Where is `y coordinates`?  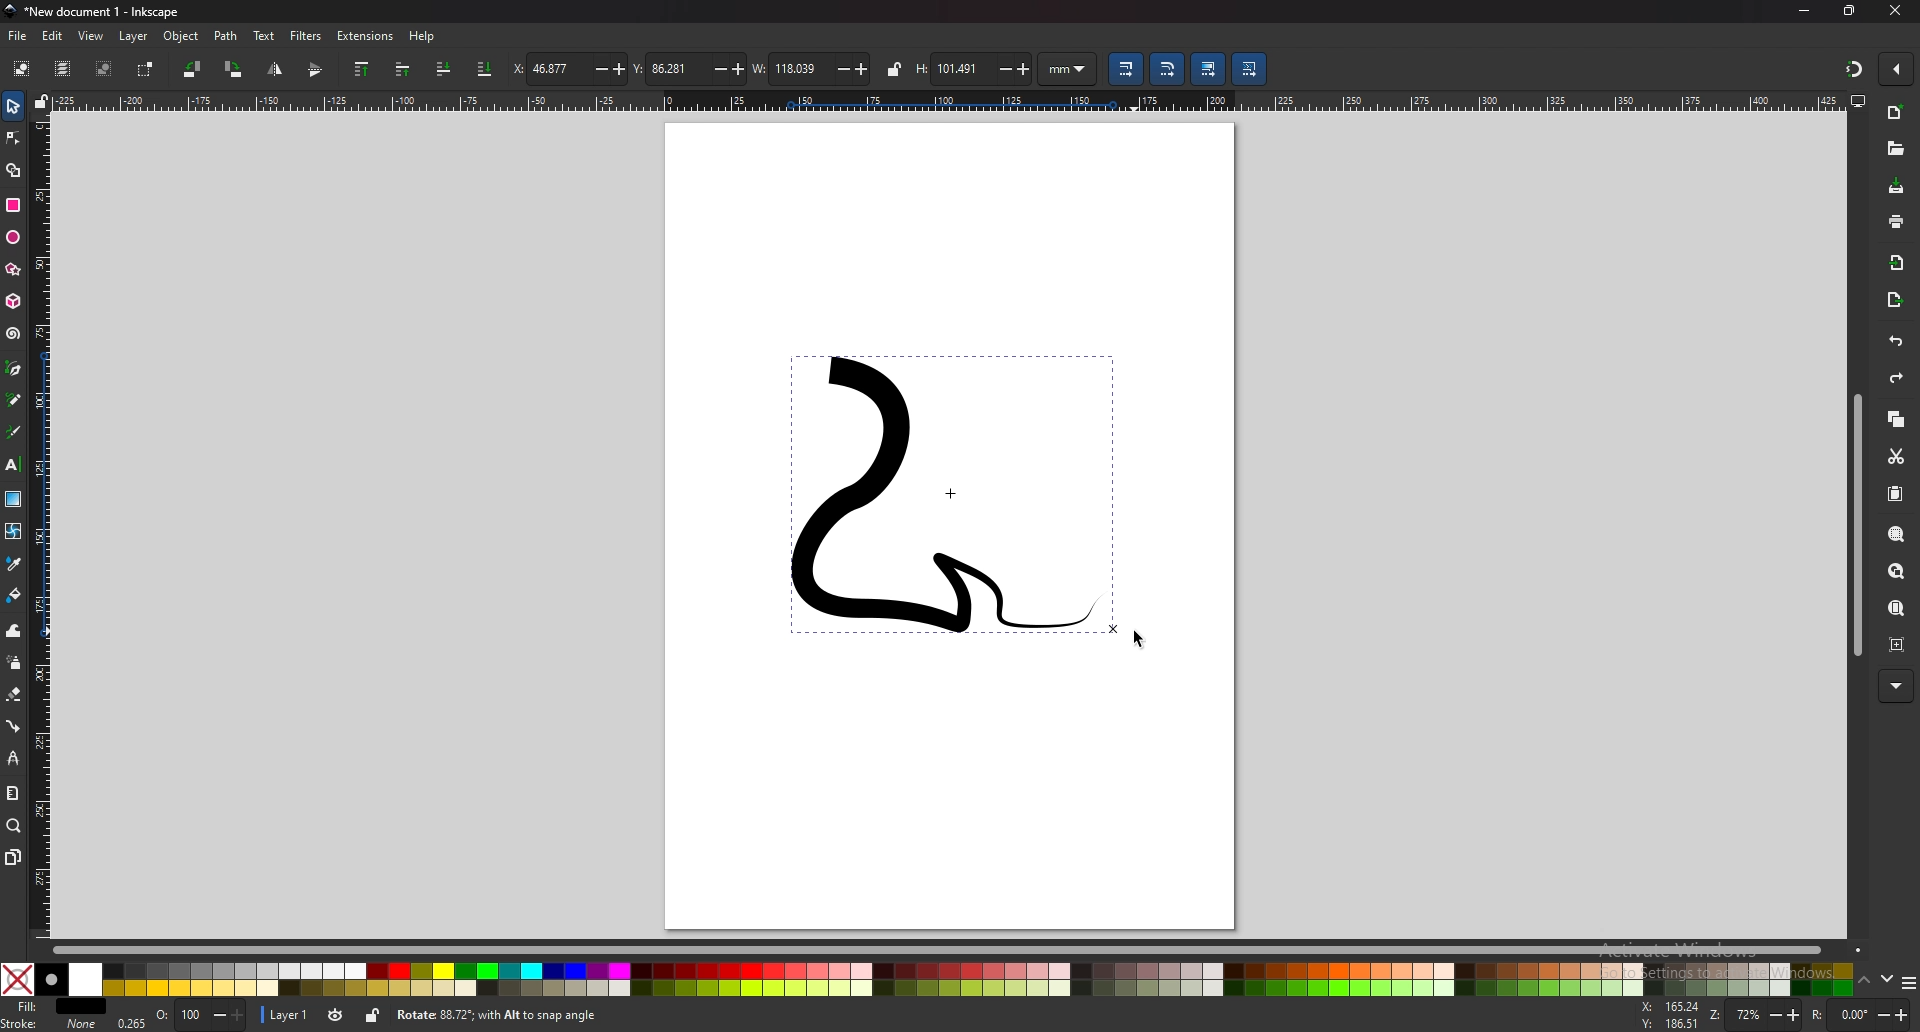
y coordinates is located at coordinates (686, 69).